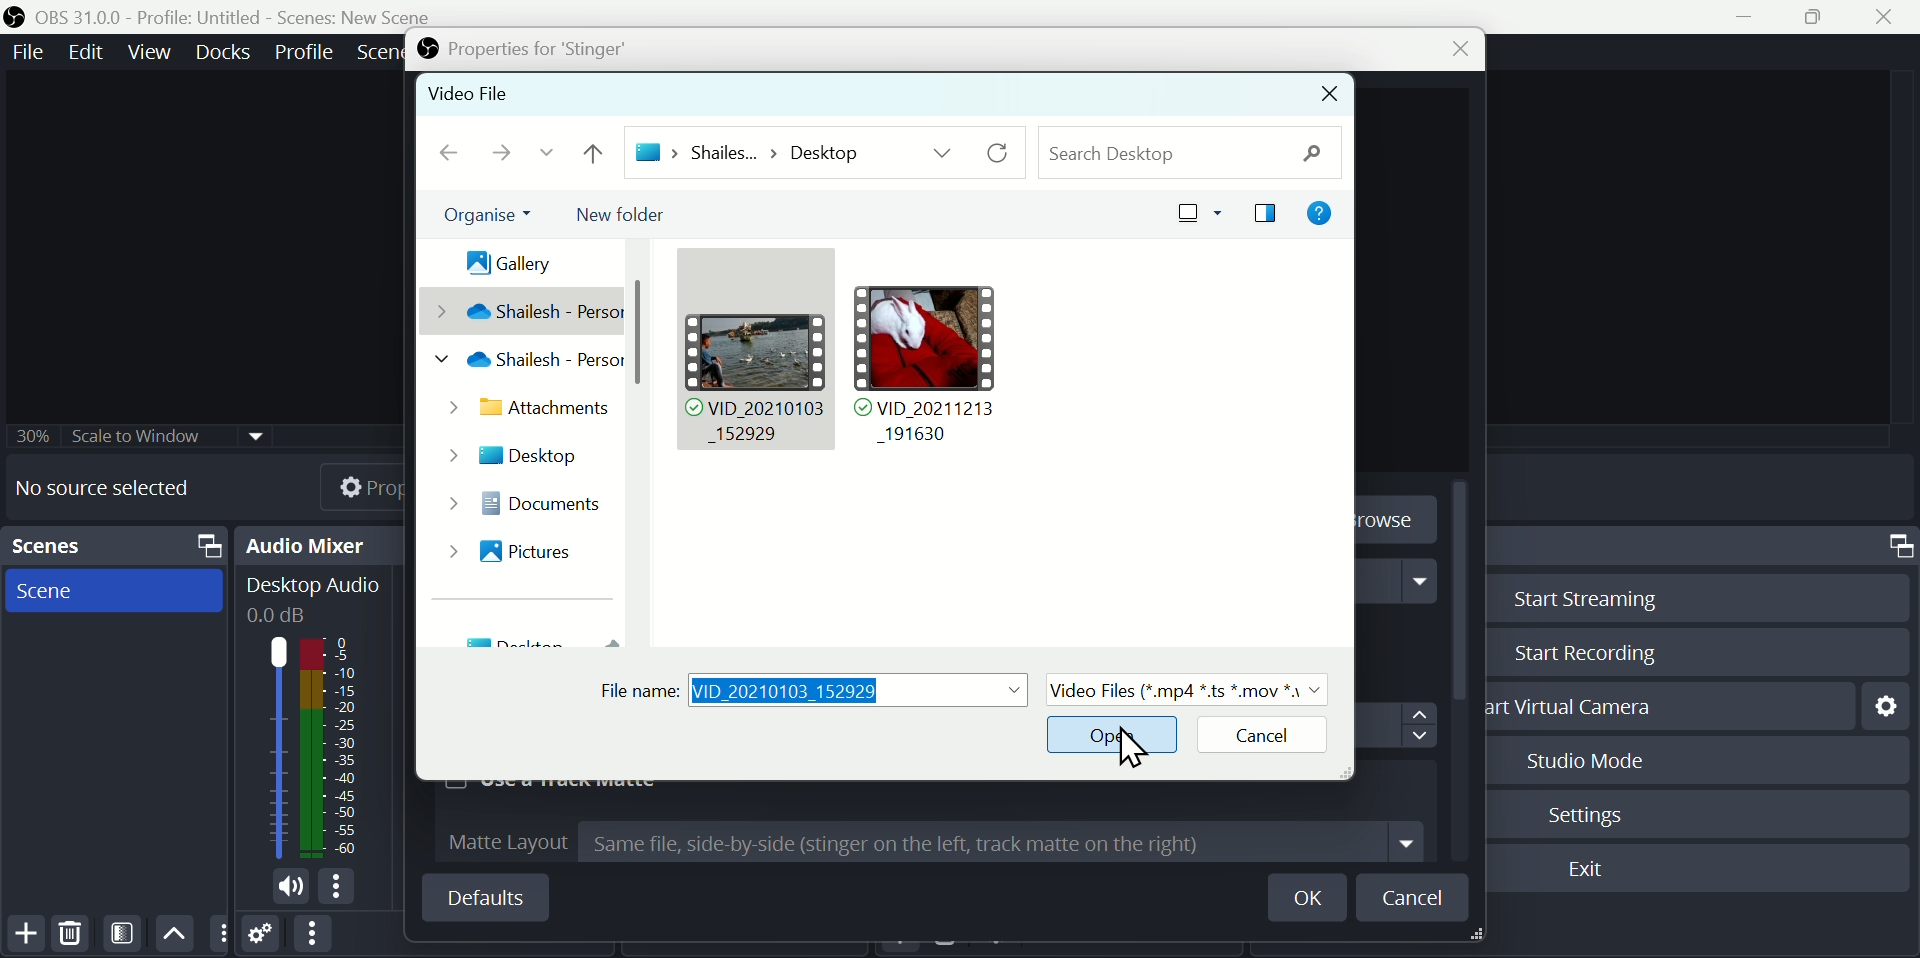  Describe the element at coordinates (227, 16) in the screenshot. I see `OBS 31.0.0 - Profile: untitled scenes: new scene` at that location.